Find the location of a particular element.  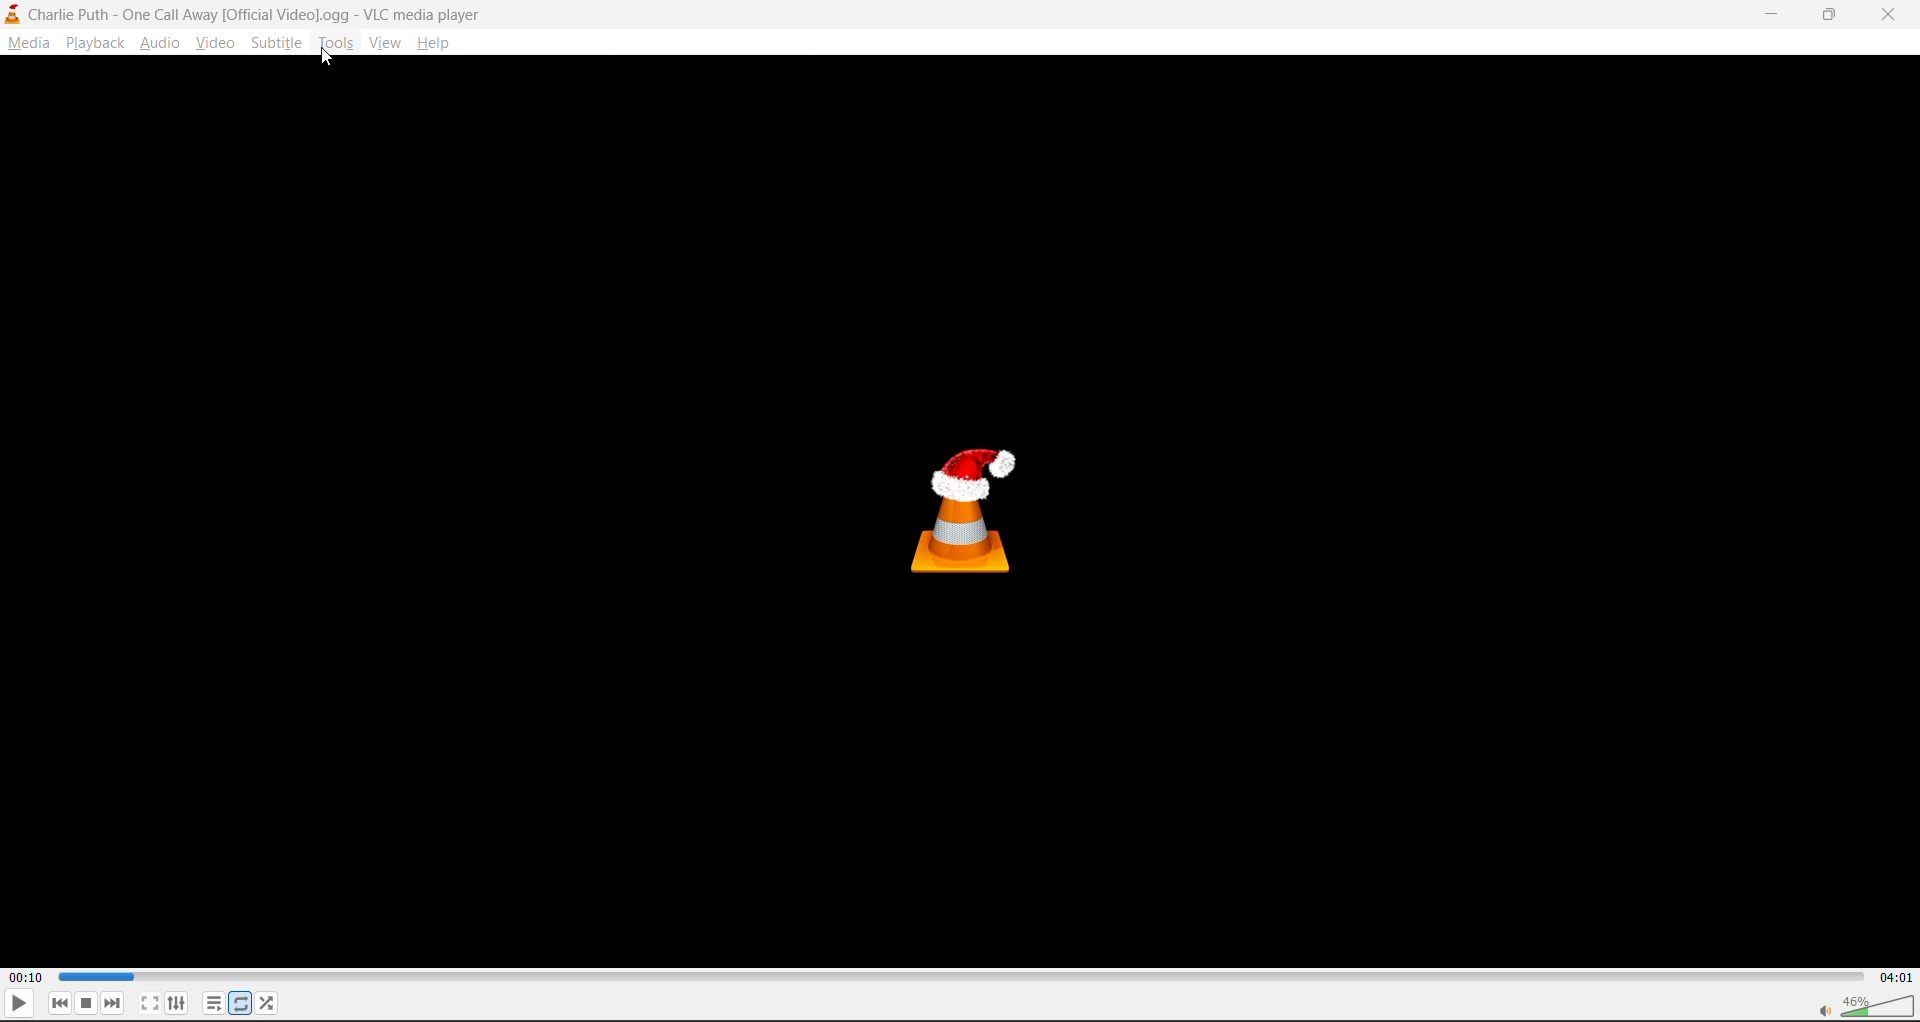

video is located at coordinates (219, 45).